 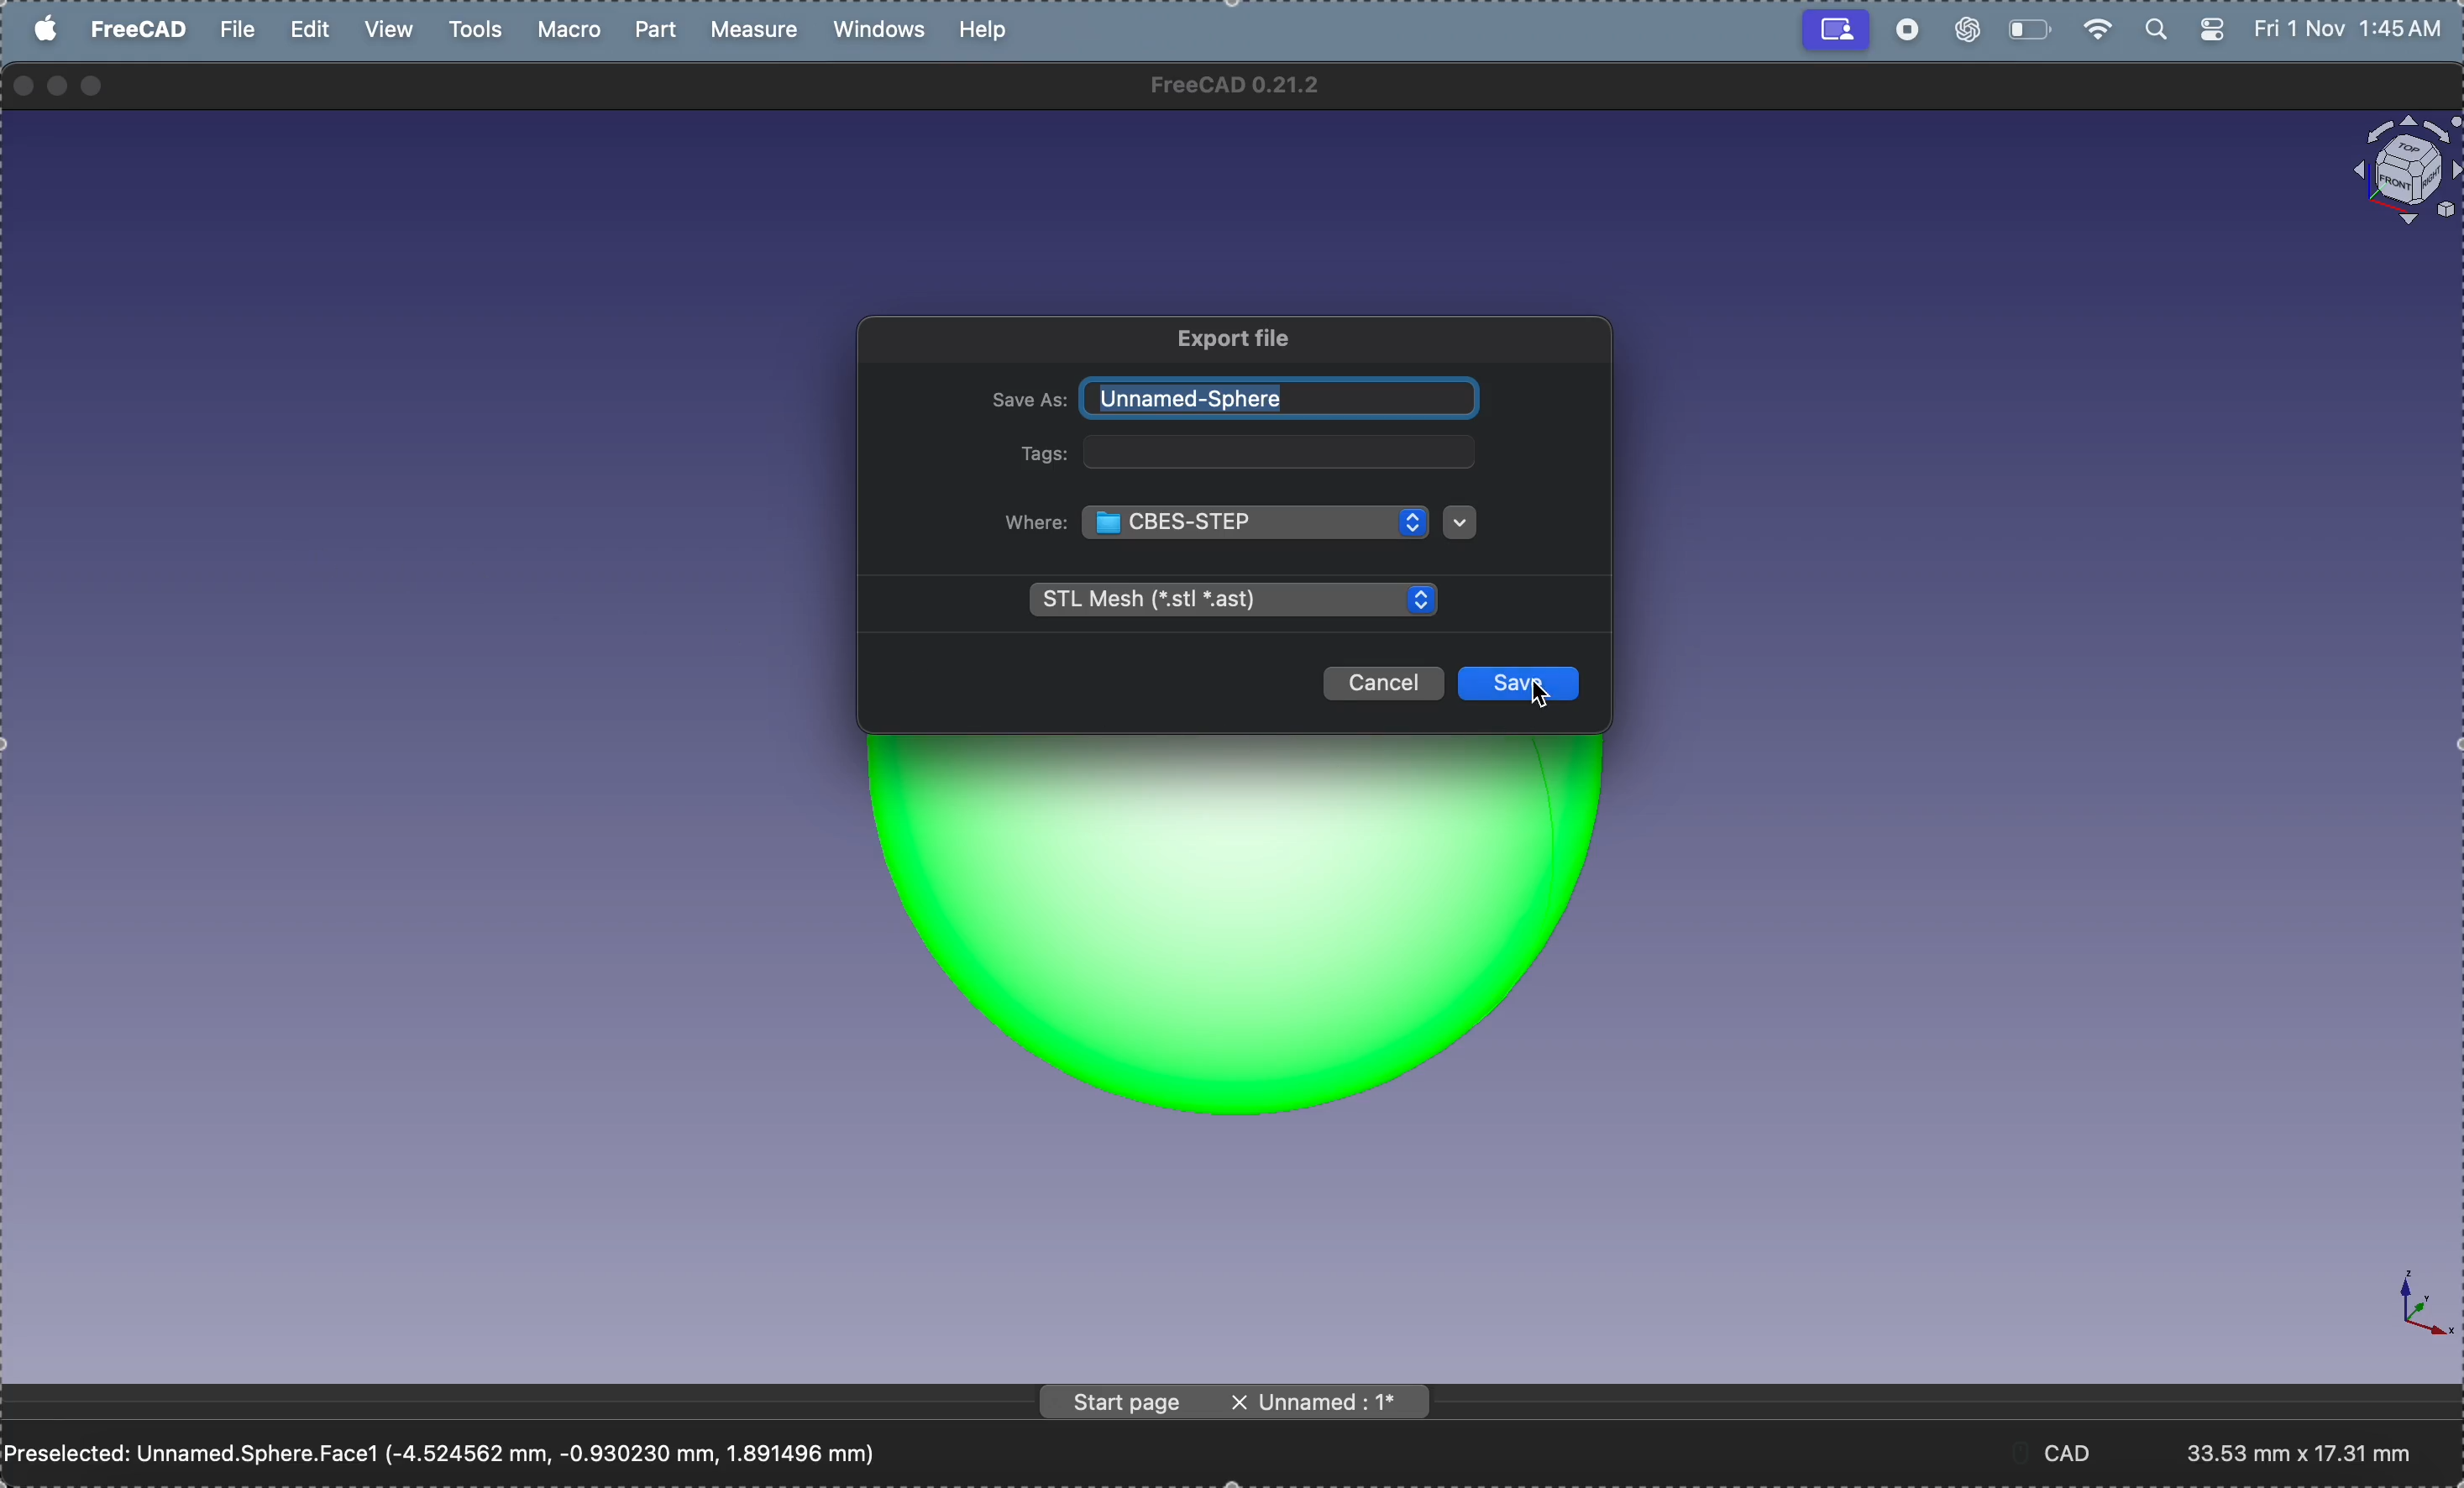 I want to click on axis, so click(x=2406, y=1309).